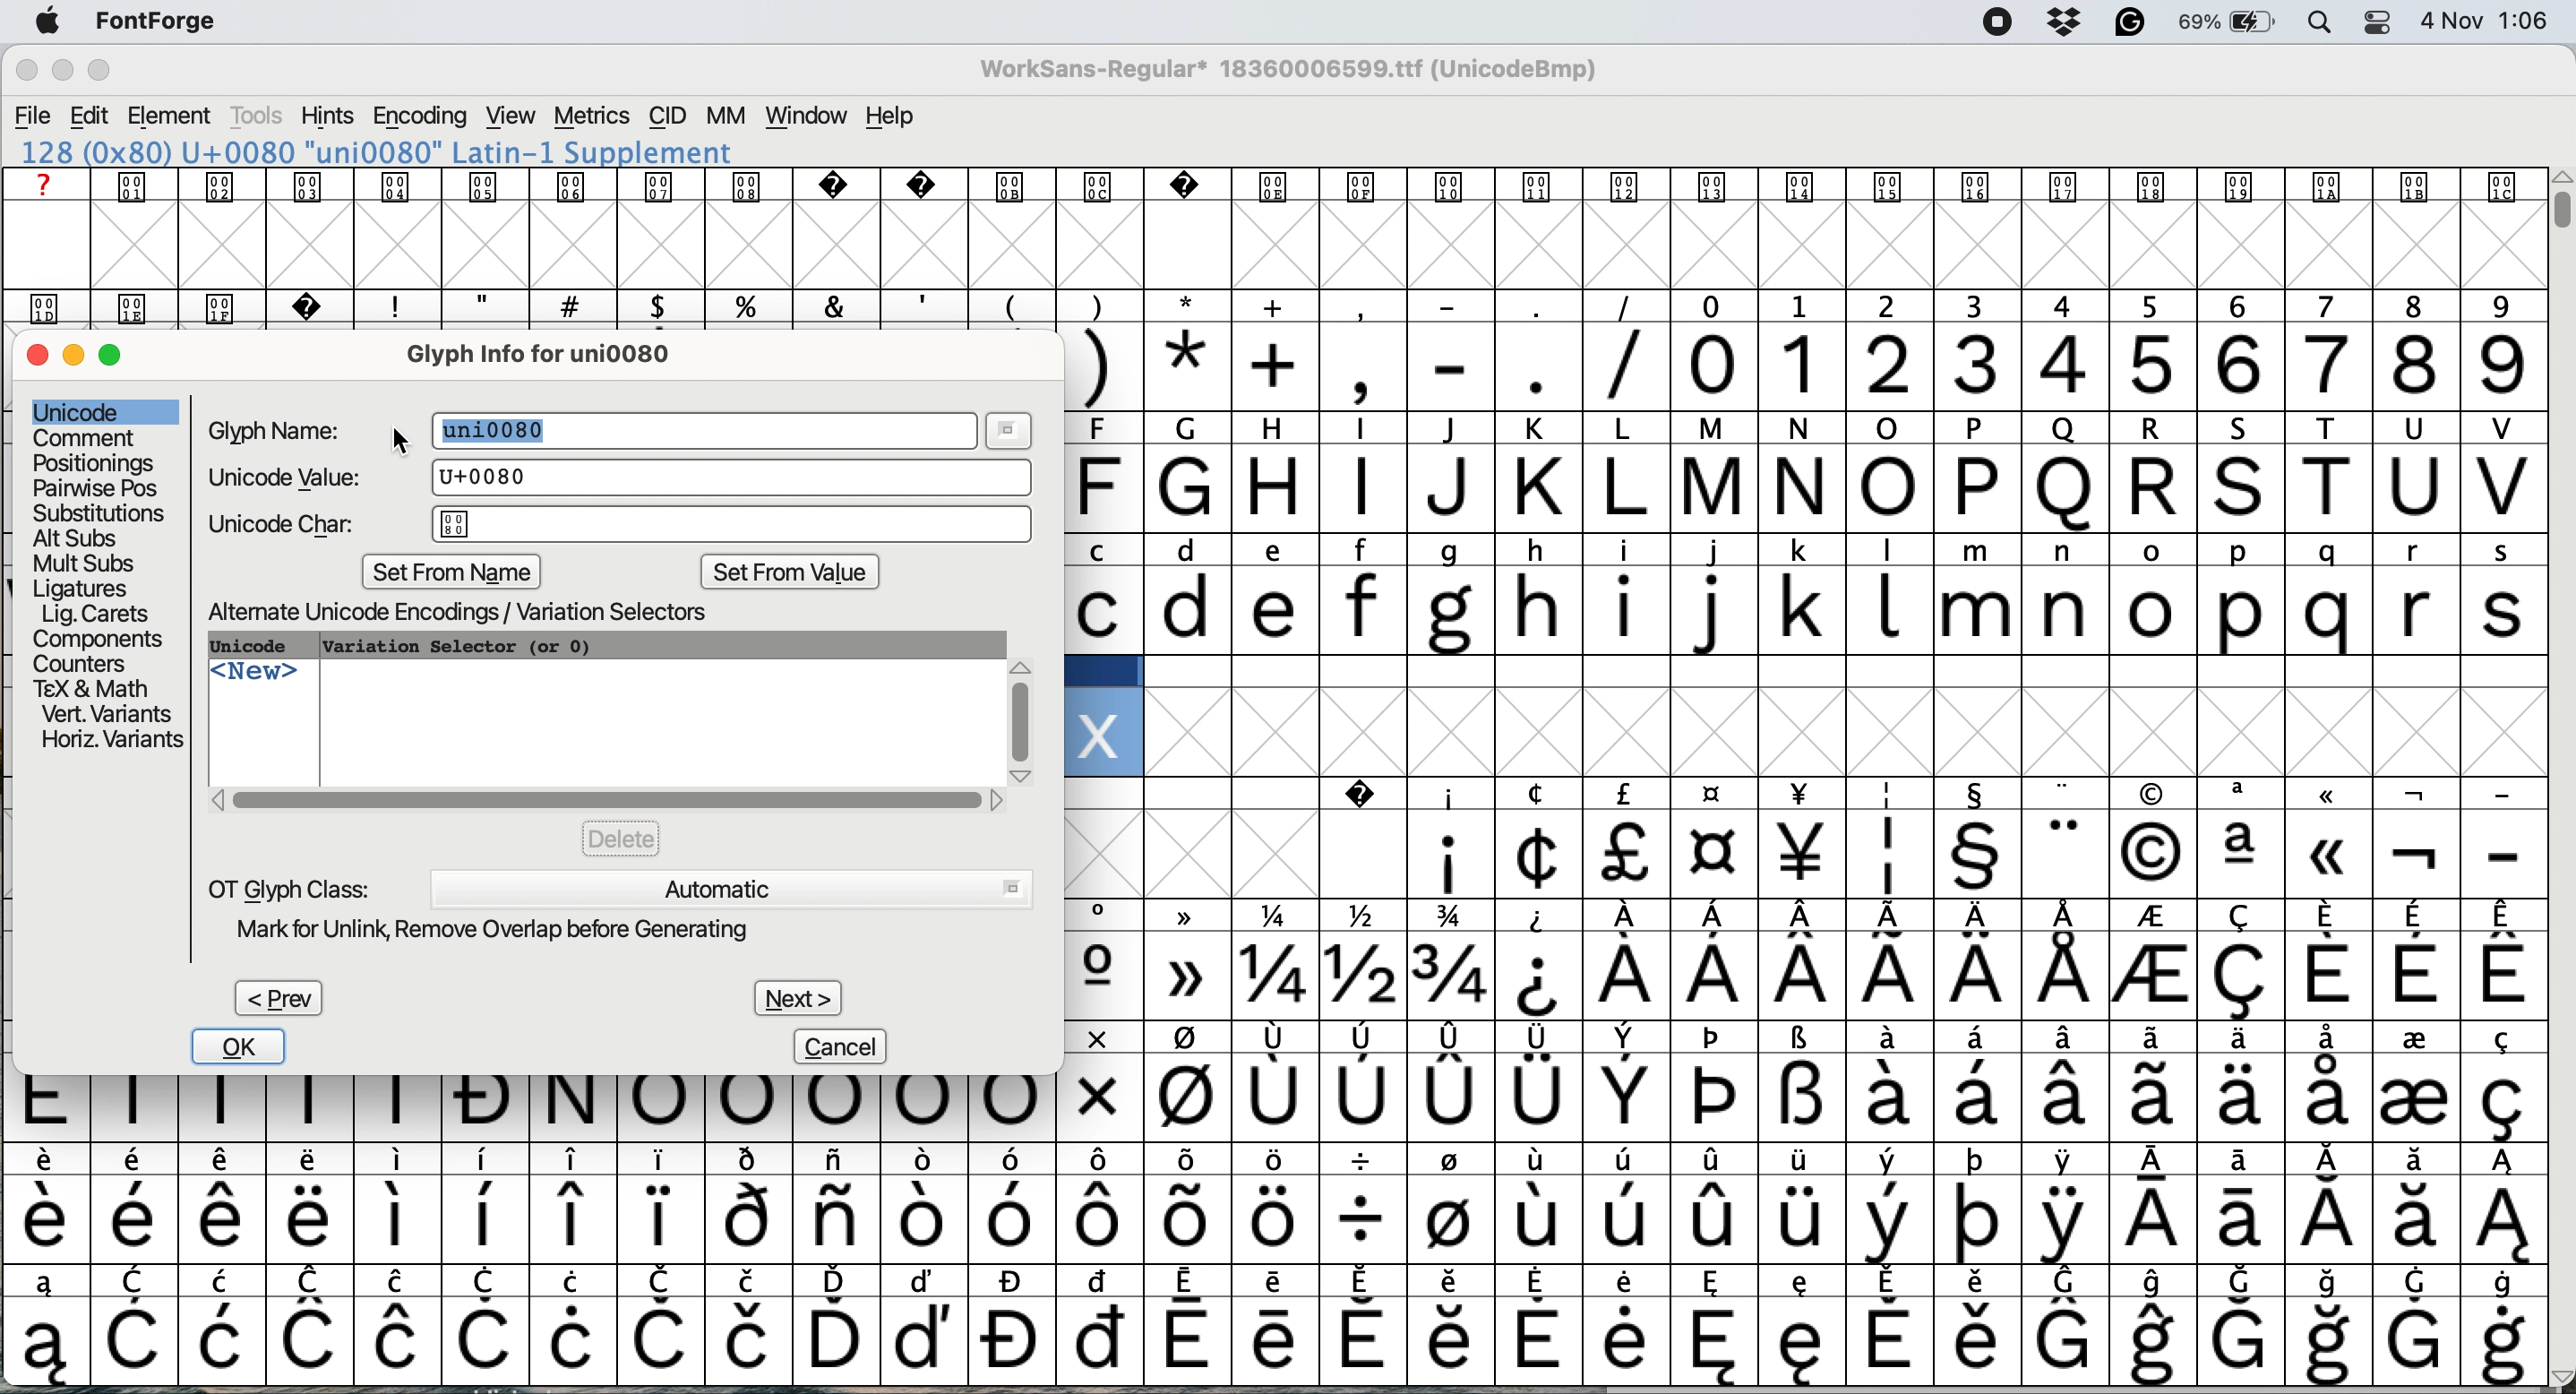  Describe the element at coordinates (1804, 794) in the screenshot. I see `SPECIAL CHARACTERS` at that location.